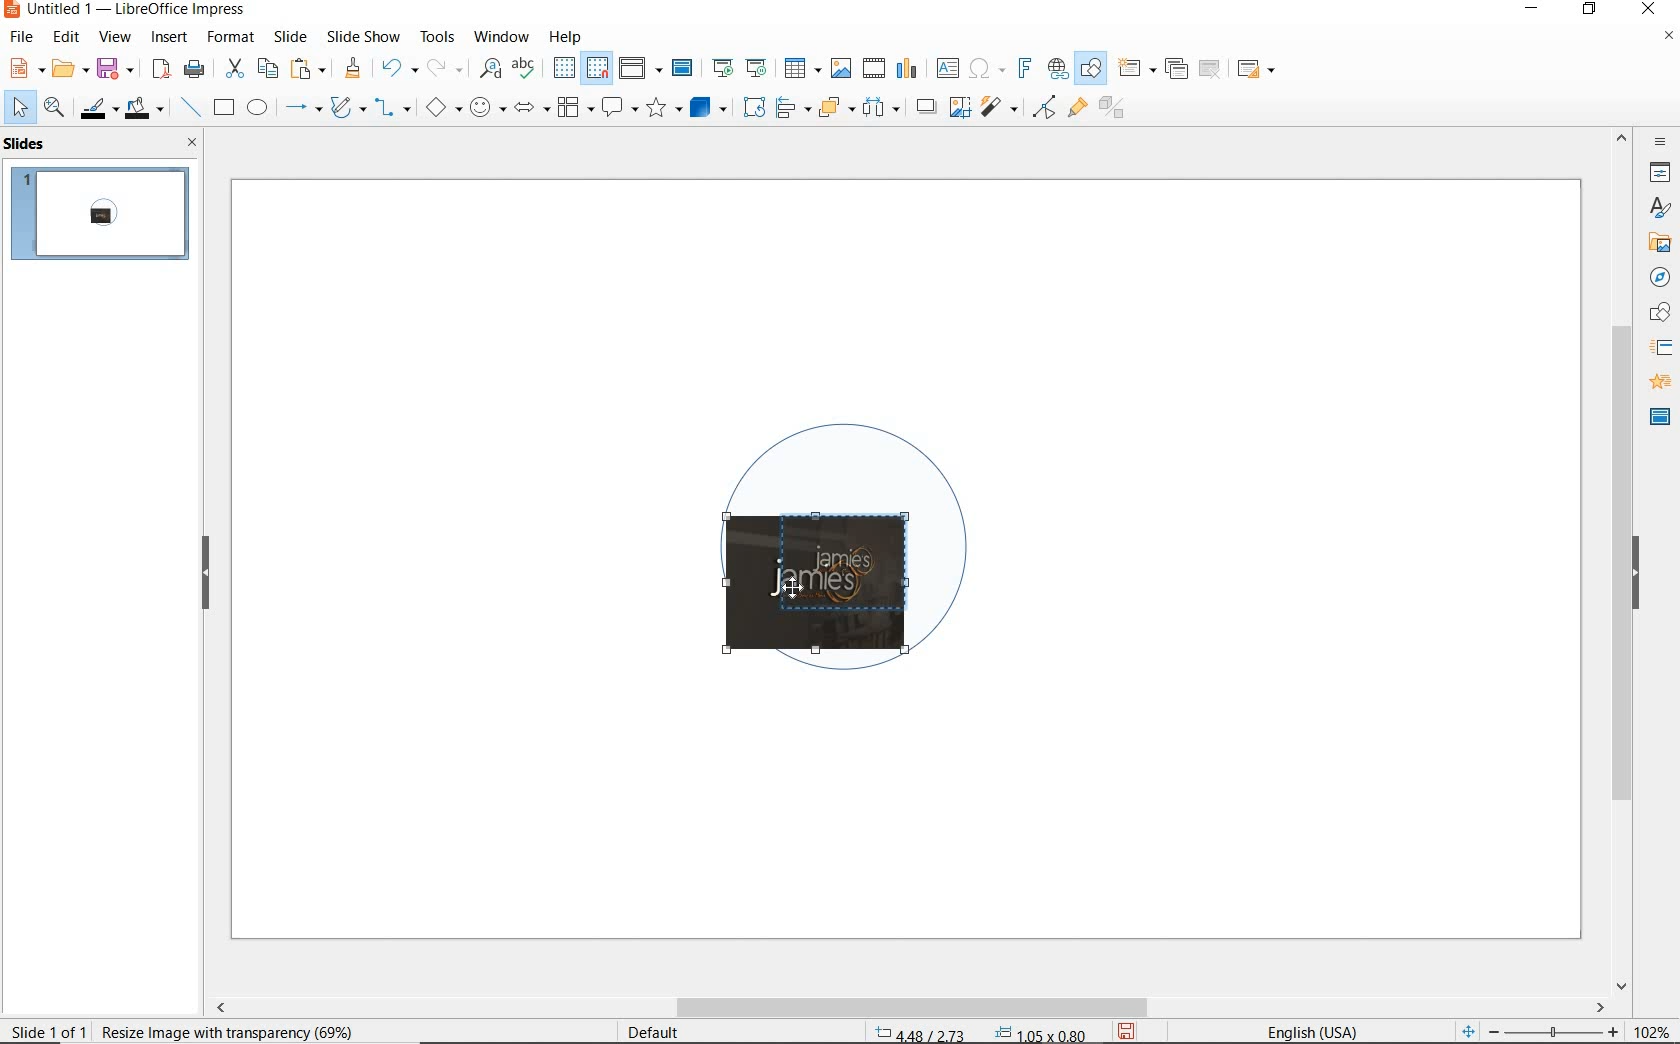 The height and width of the screenshot is (1044, 1680). I want to click on fill color, so click(147, 109).